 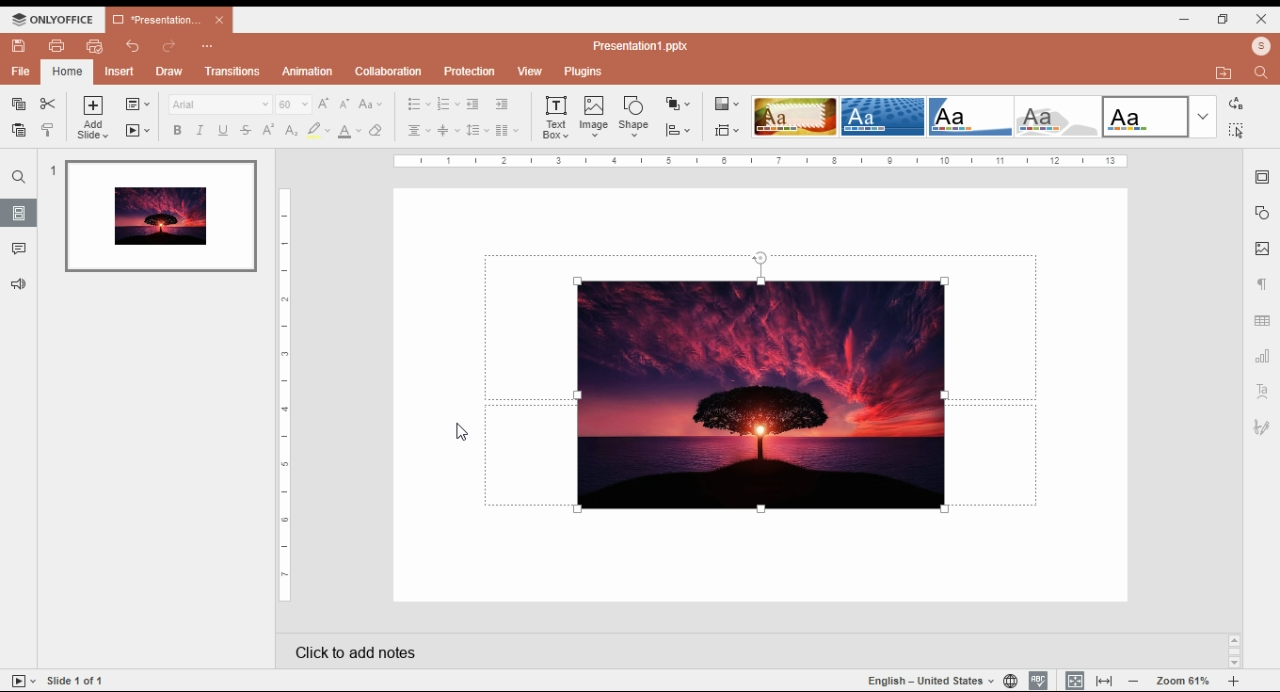 I want to click on align shapes, so click(x=679, y=131).